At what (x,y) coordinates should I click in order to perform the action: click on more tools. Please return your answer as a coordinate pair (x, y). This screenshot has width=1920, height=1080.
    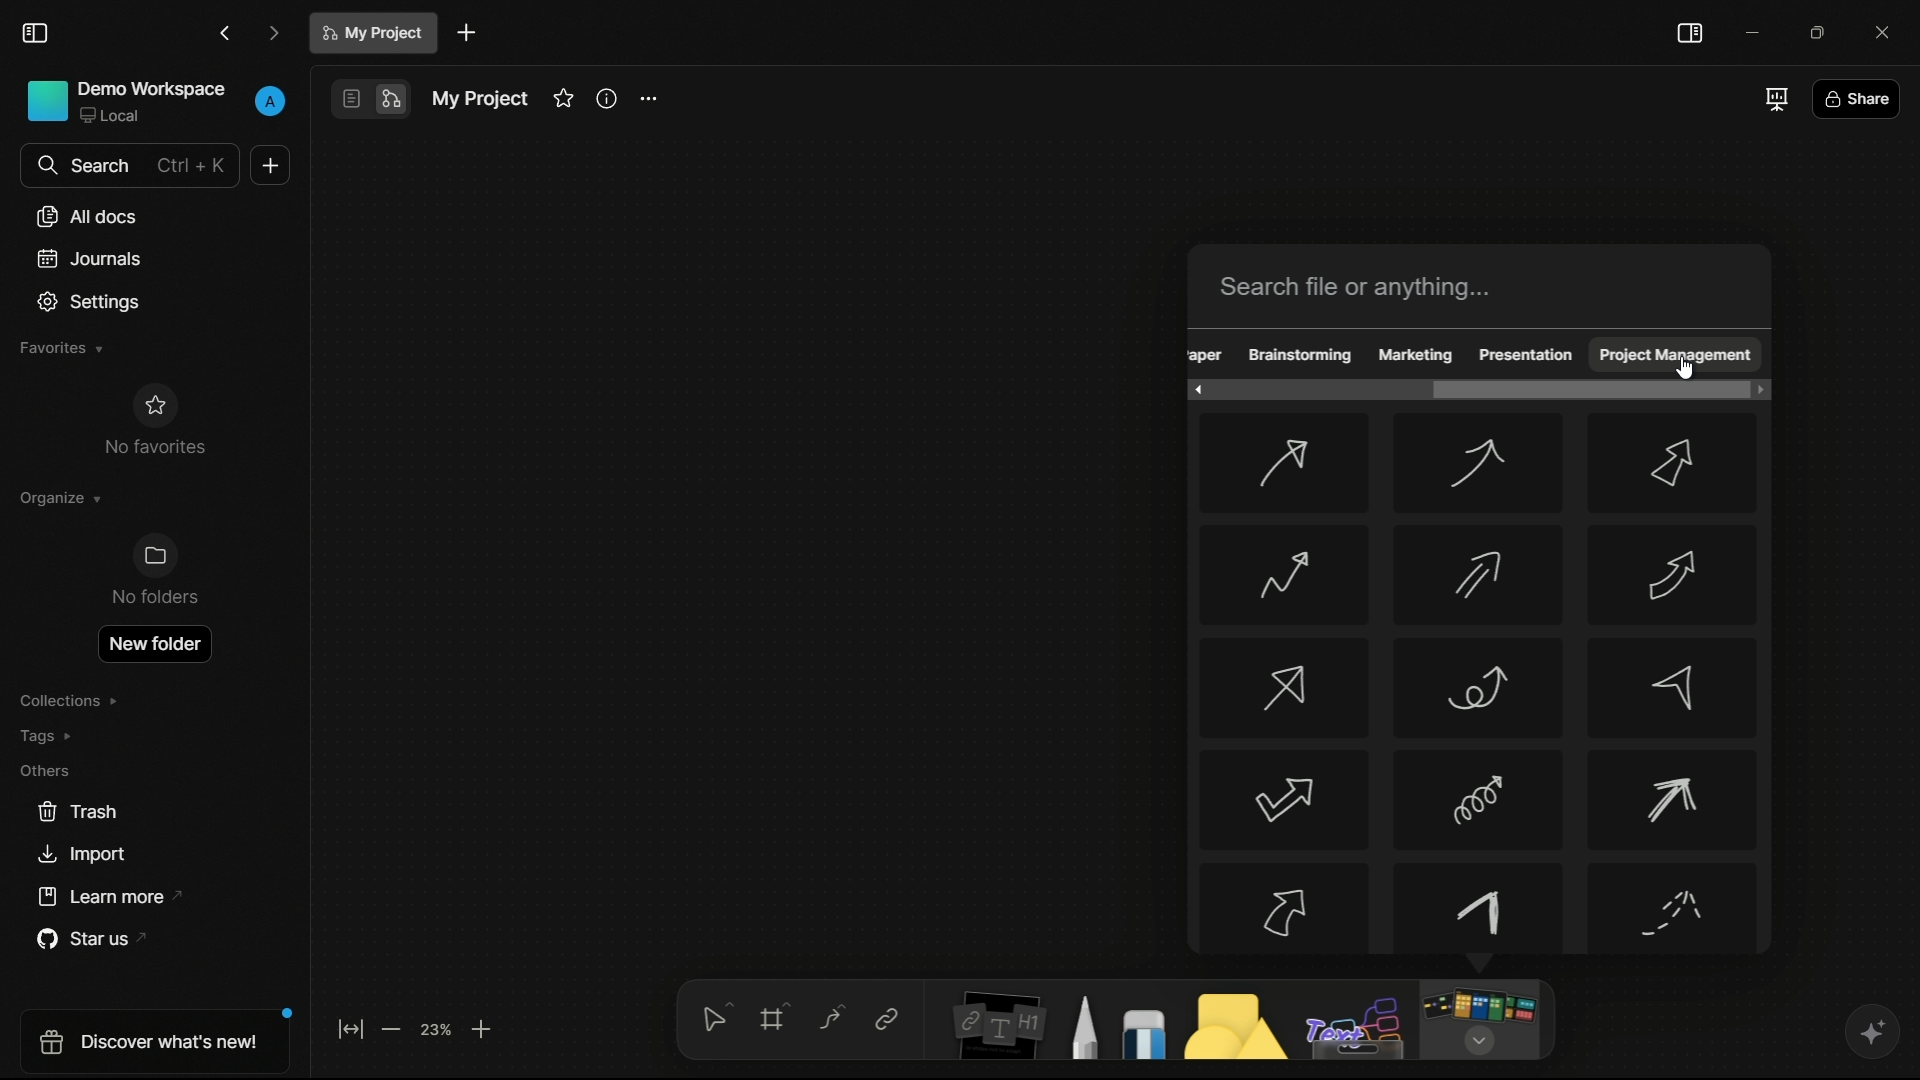
    Looking at the image, I should click on (1478, 1021).